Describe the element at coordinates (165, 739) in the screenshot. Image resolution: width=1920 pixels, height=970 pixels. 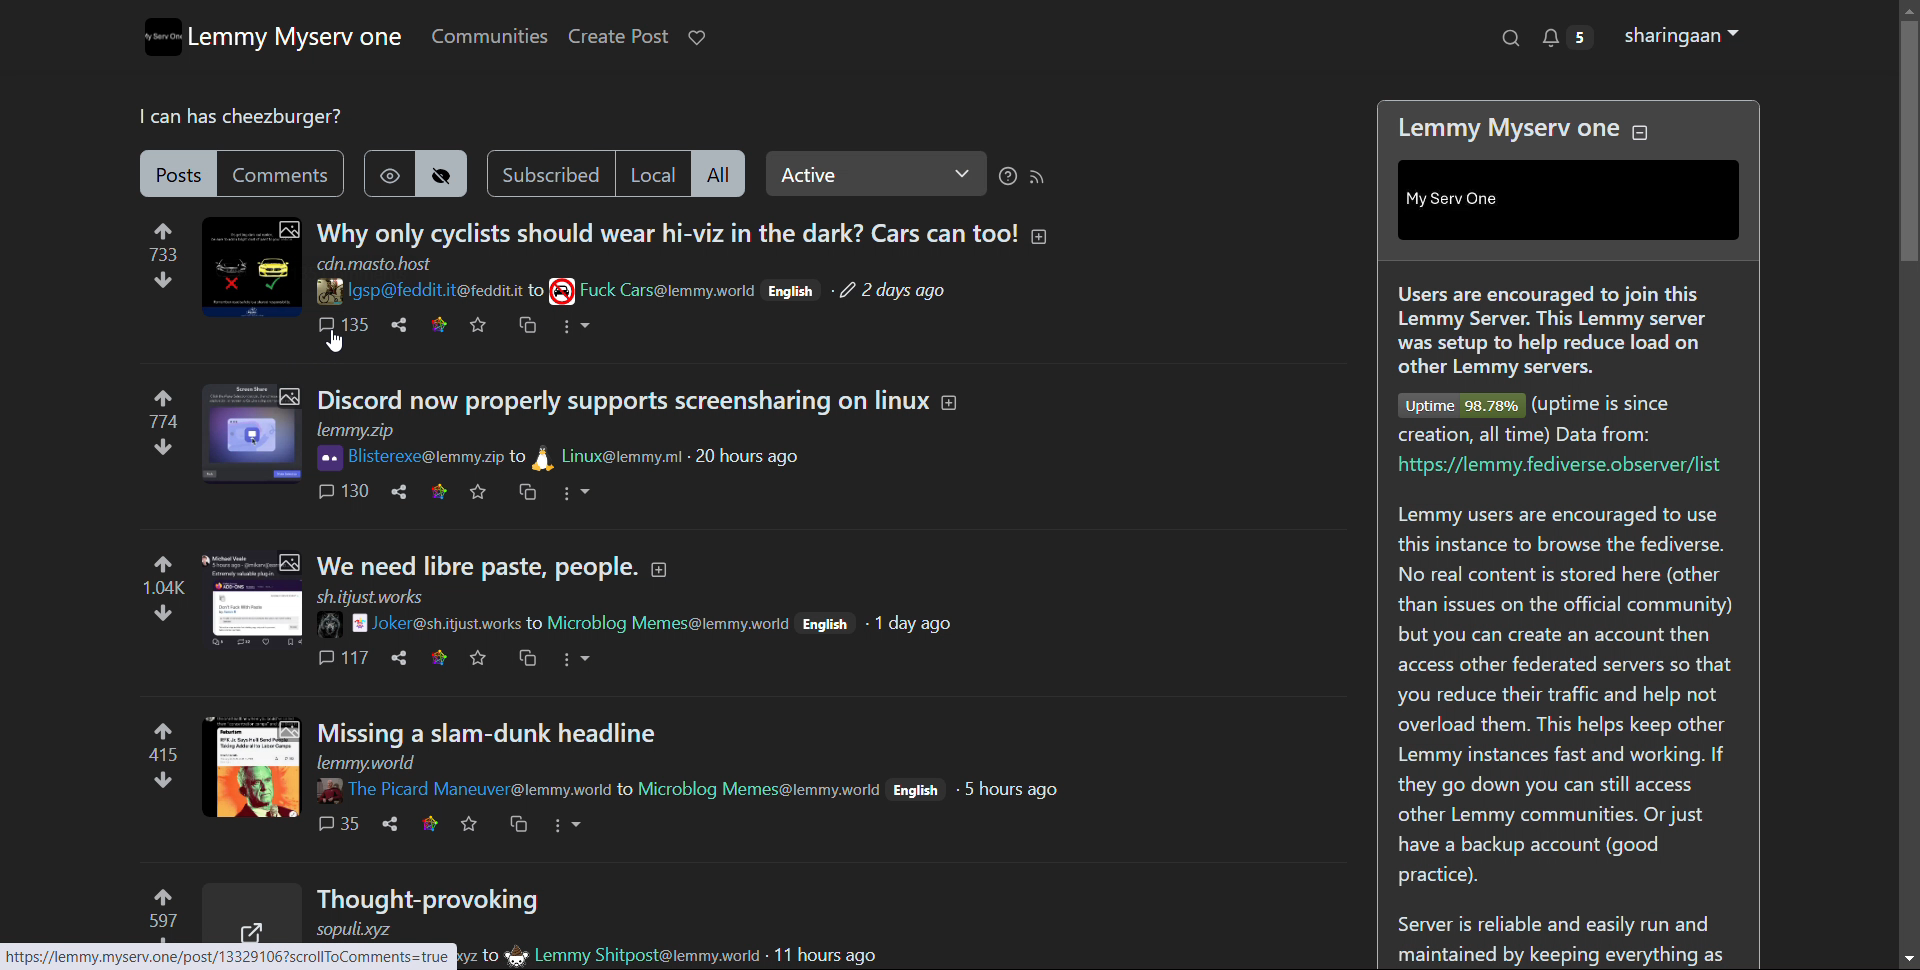
I see `upvote 415` at that location.